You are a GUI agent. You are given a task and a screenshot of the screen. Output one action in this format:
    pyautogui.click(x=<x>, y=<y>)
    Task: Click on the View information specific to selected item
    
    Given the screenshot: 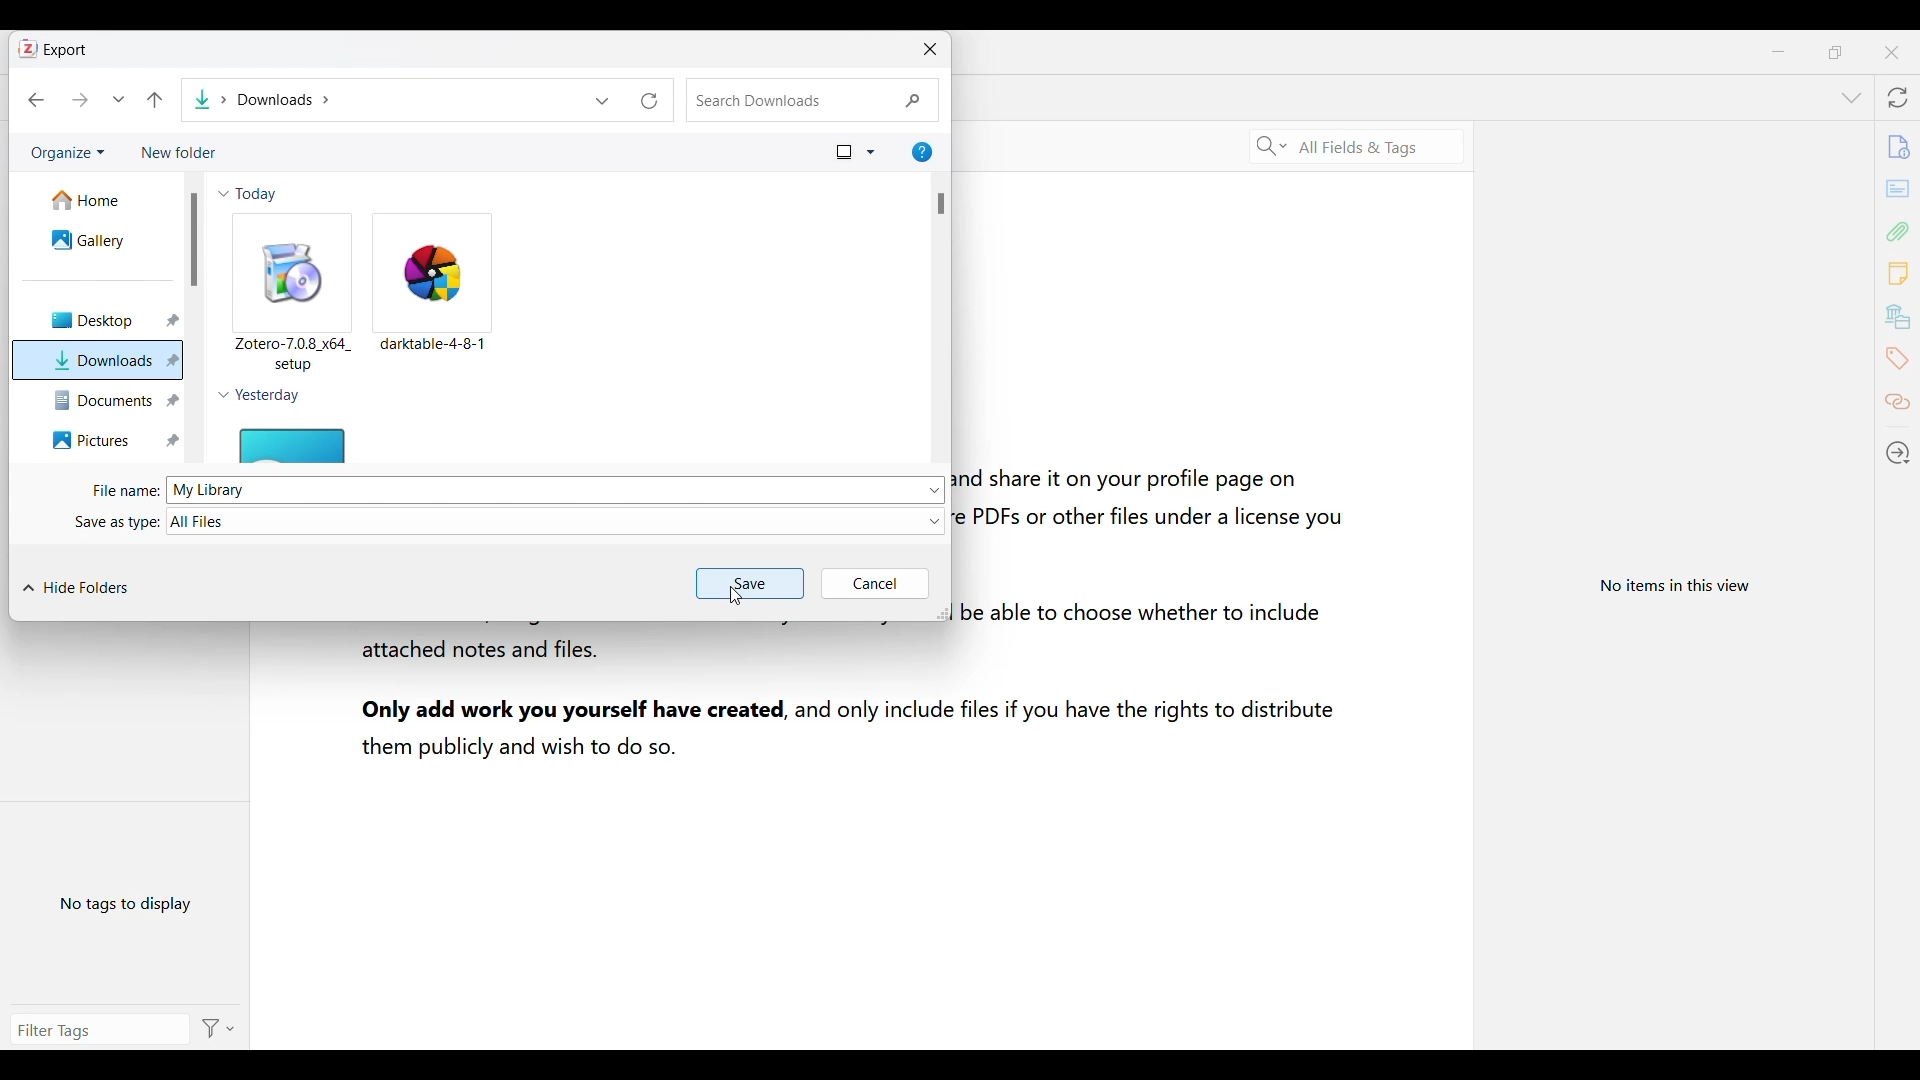 What is the action you would take?
    pyautogui.click(x=1680, y=583)
    